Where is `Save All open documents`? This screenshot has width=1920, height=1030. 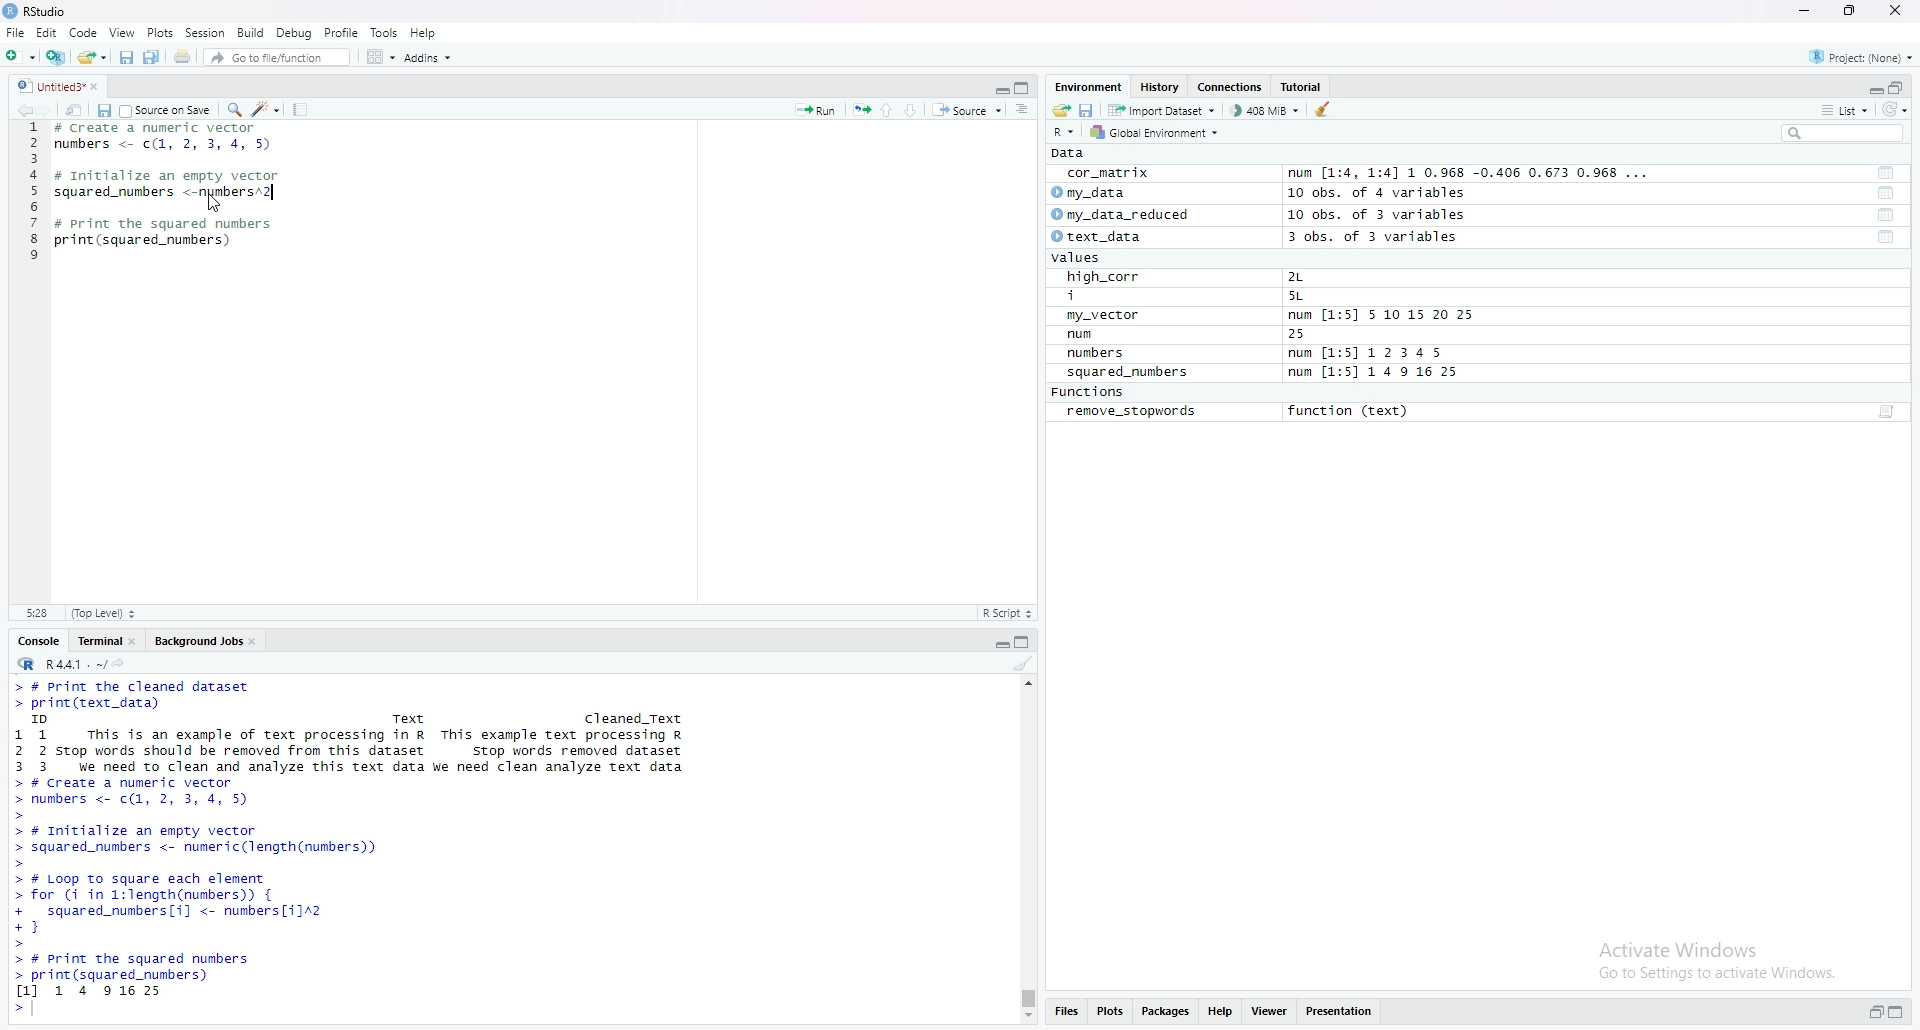 Save All open documents is located at coordinates (152, 55).